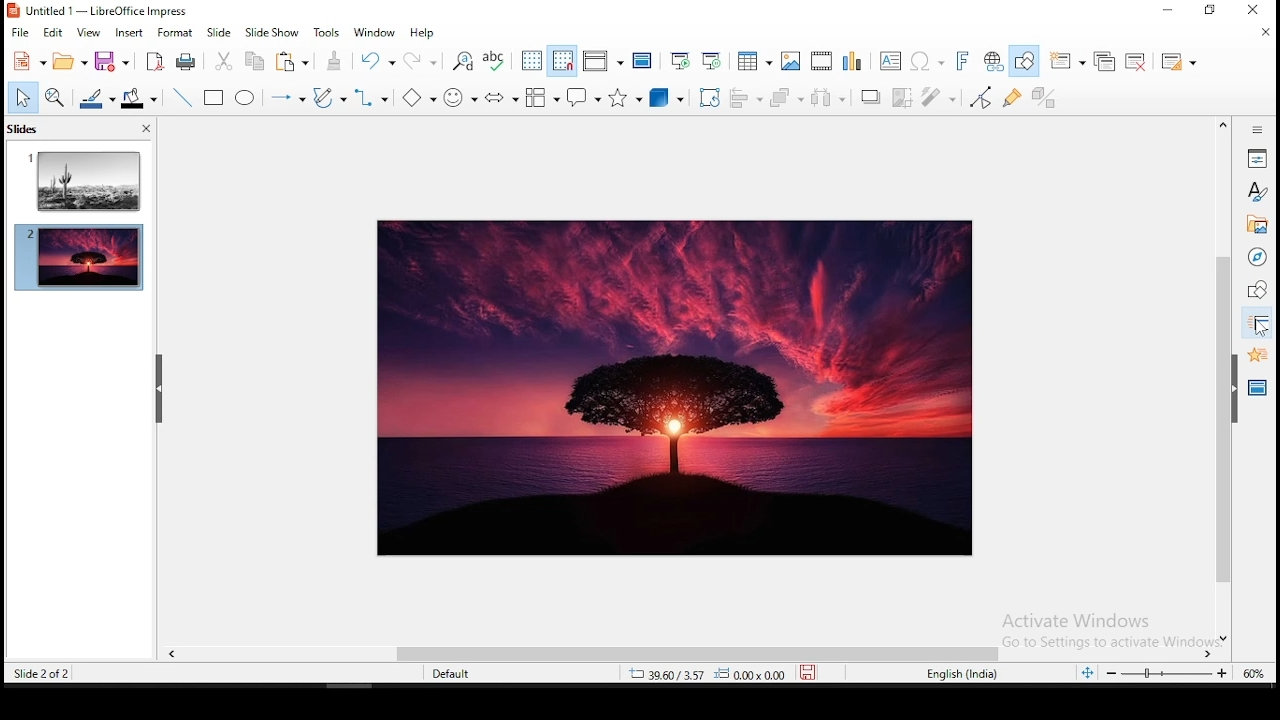  What do you see at coordinates (543, 97) in the screenshot?
I see `flowchart` at bounding box center [543, 97].